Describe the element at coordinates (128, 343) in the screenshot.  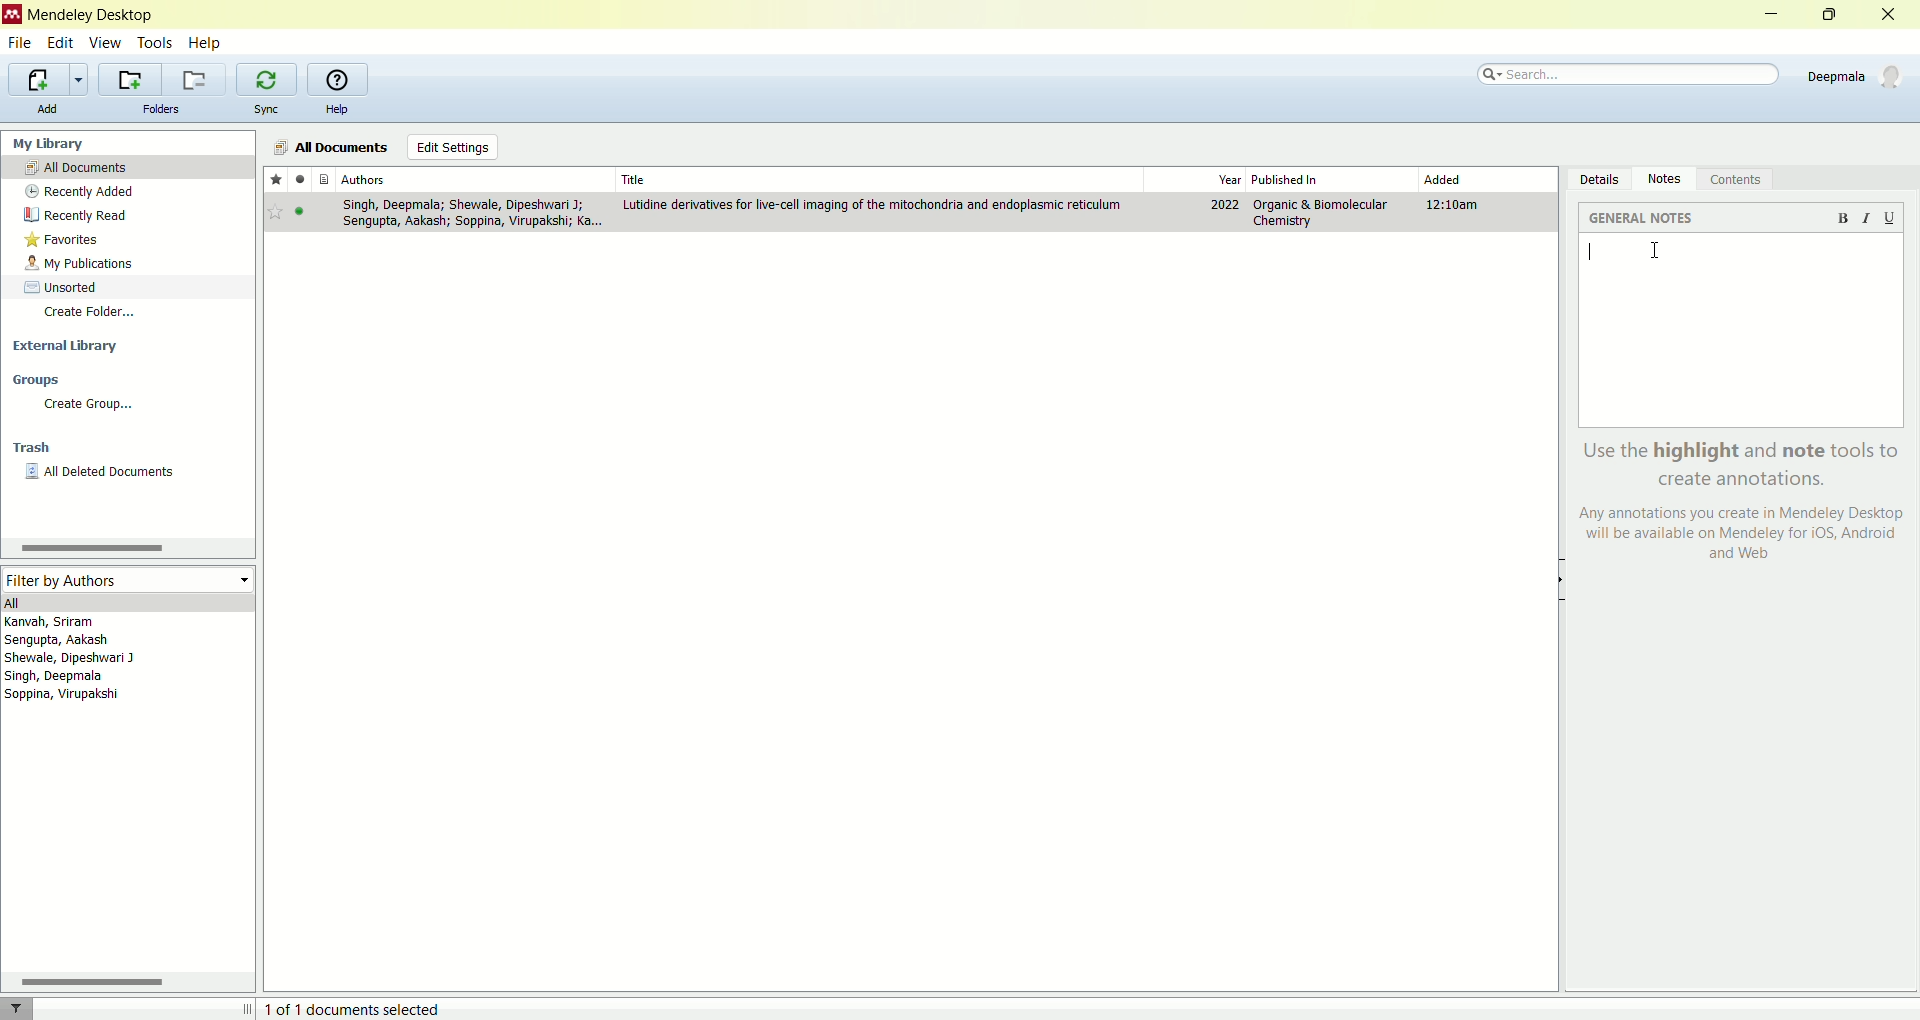
I see `external libarary` at that location.